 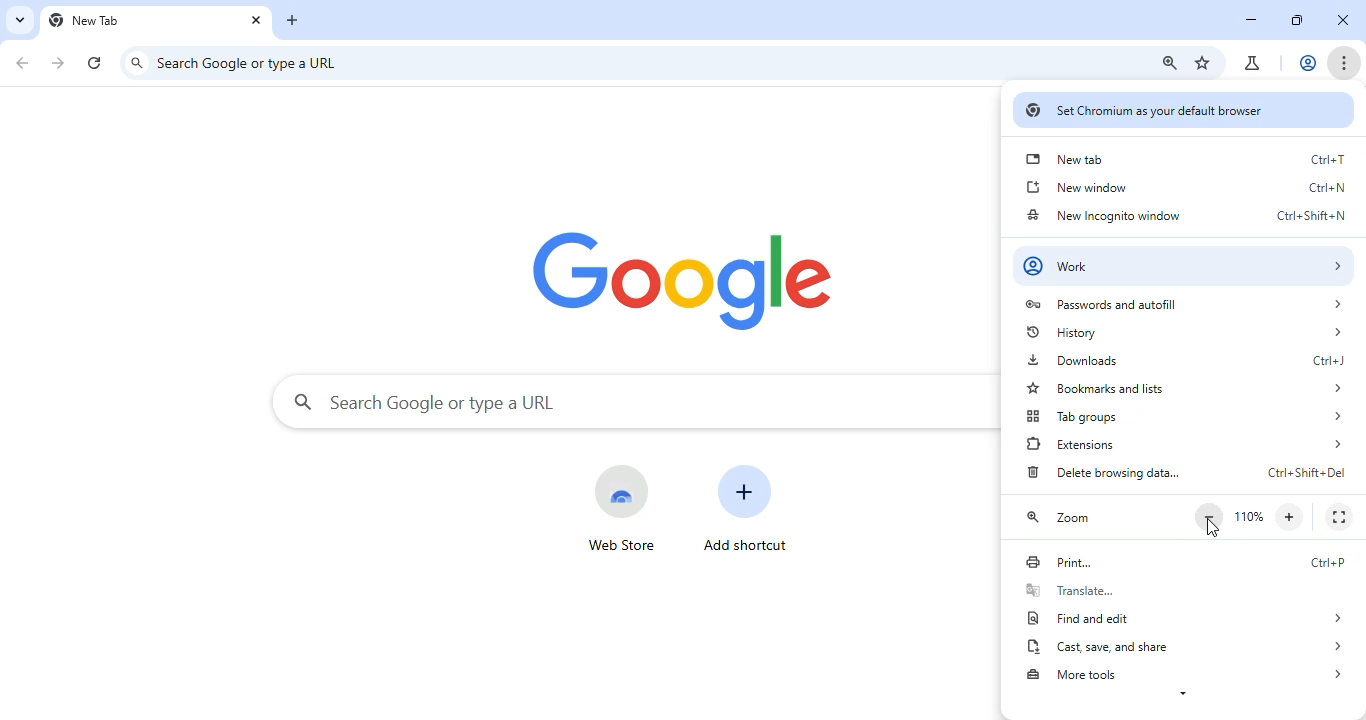 I want to click on print, so click(x=1183, y=562).